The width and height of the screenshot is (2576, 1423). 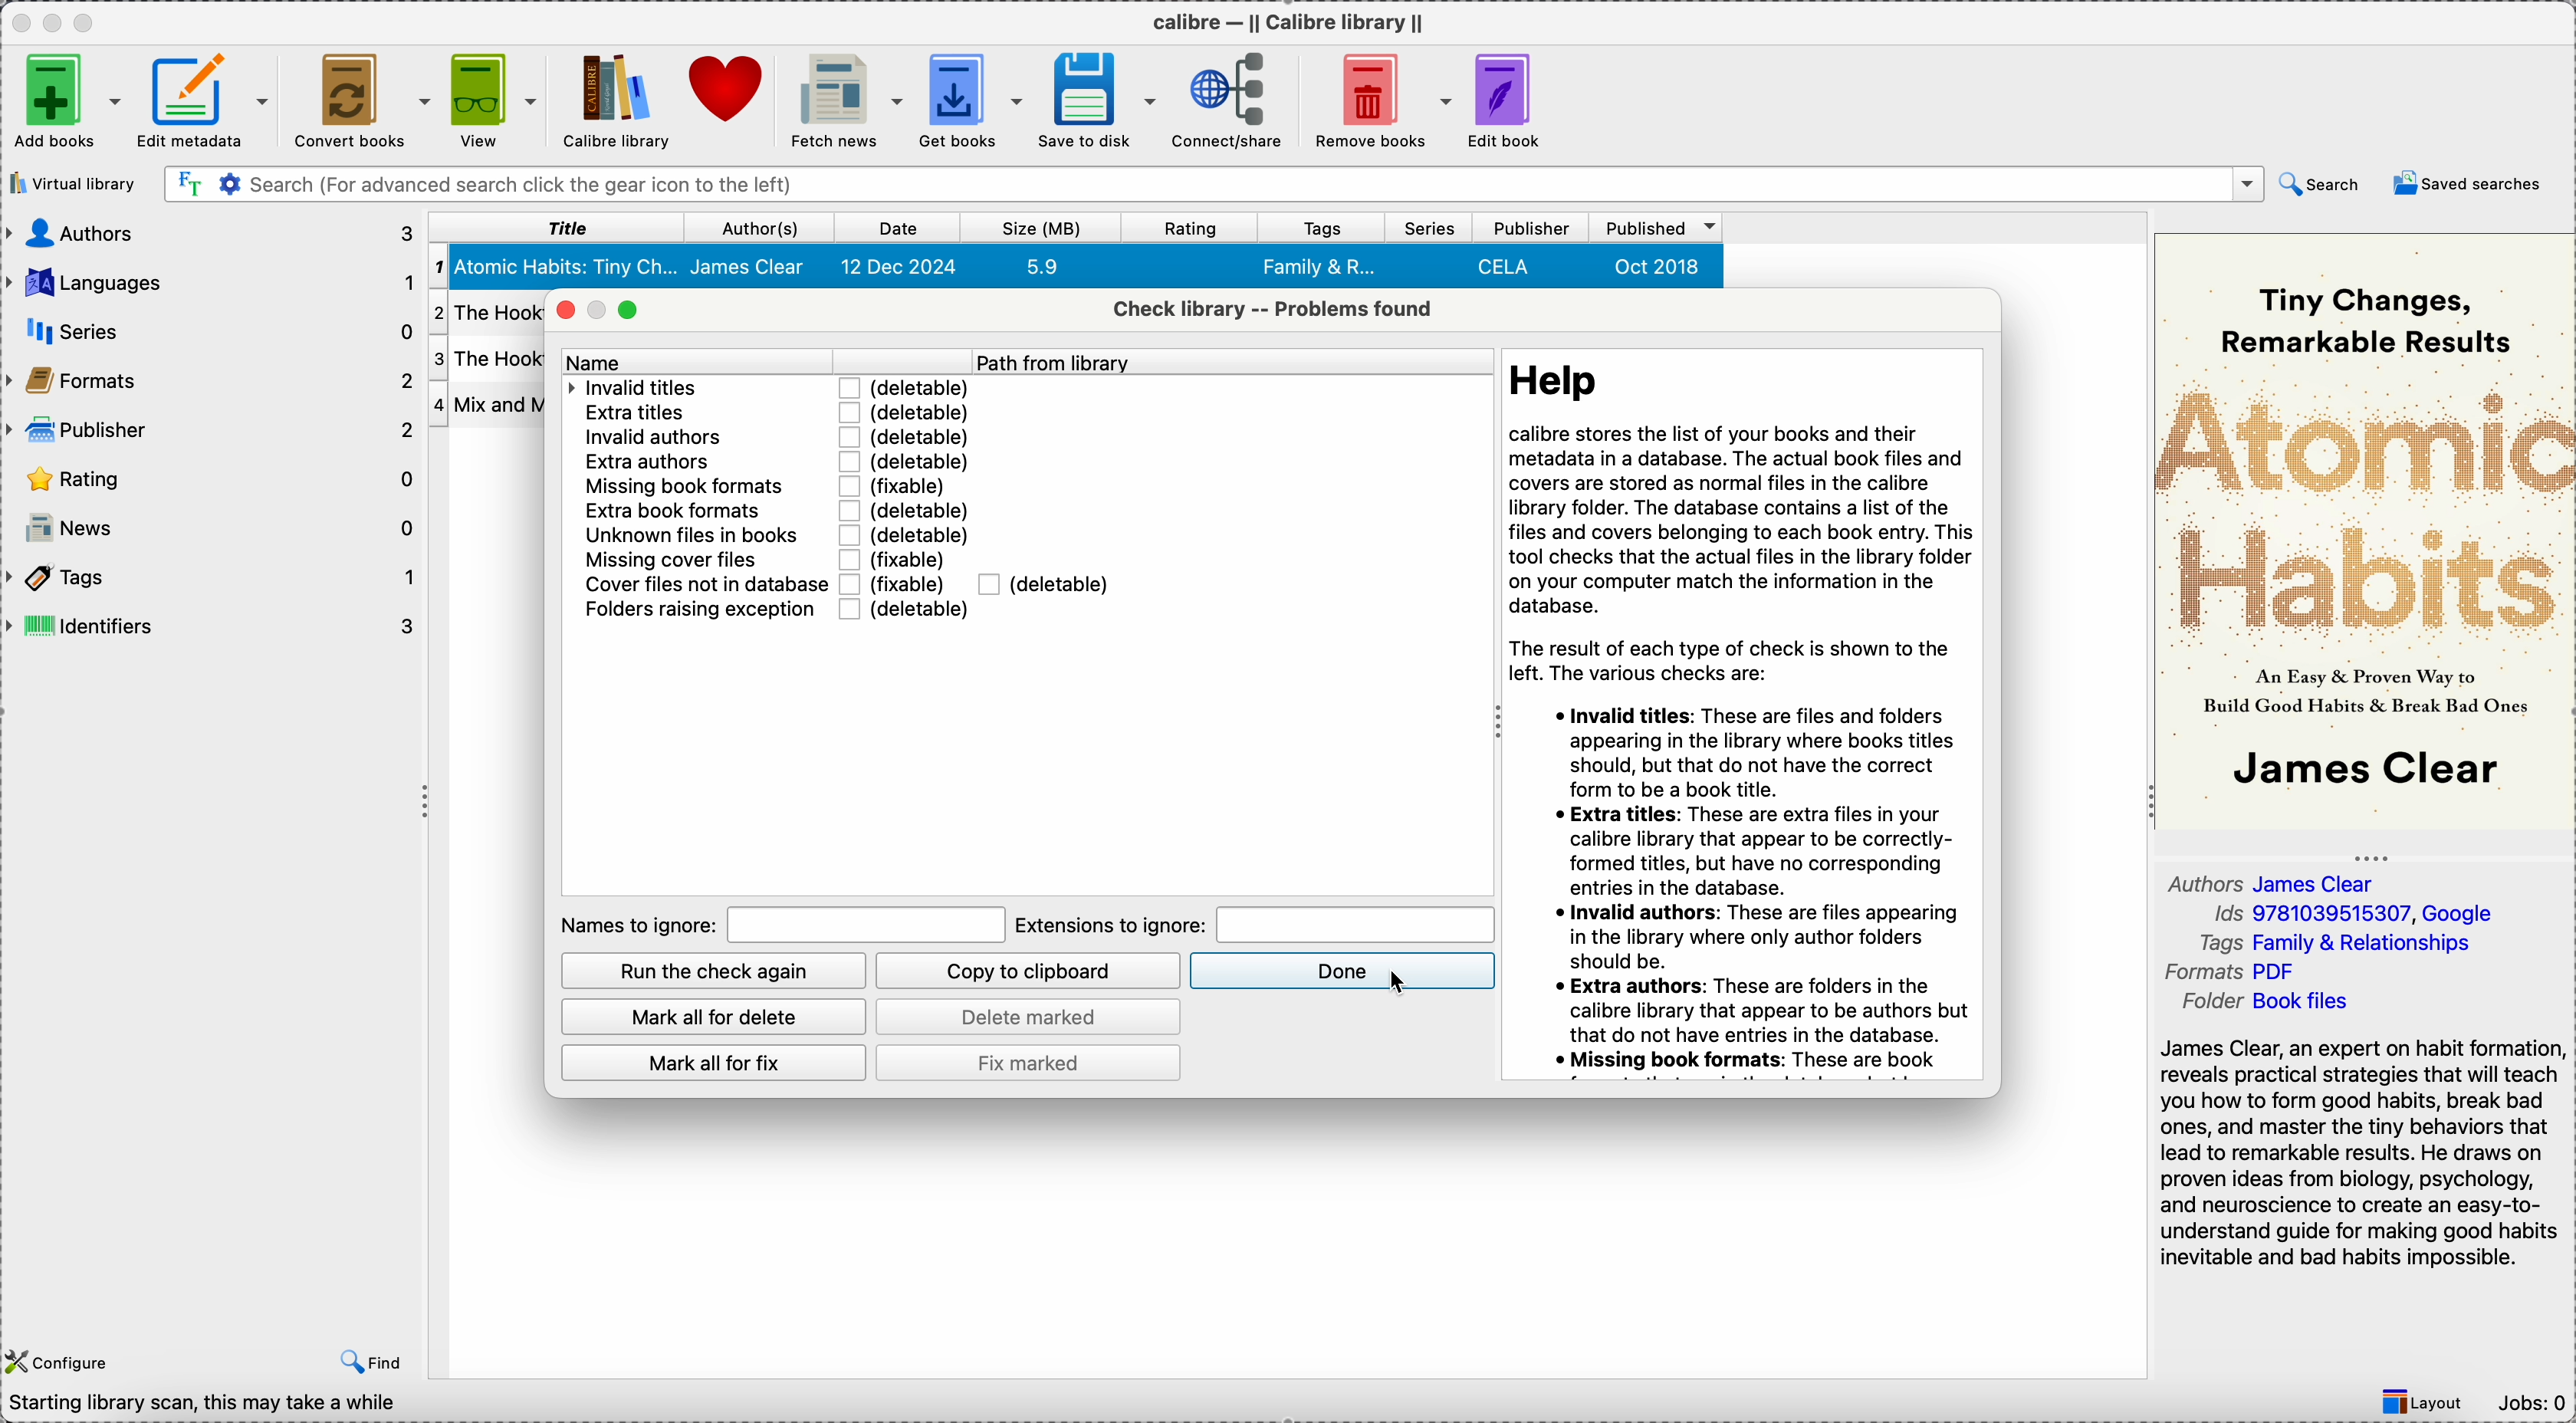 I want to click on options, so click(x=2246, y=185).